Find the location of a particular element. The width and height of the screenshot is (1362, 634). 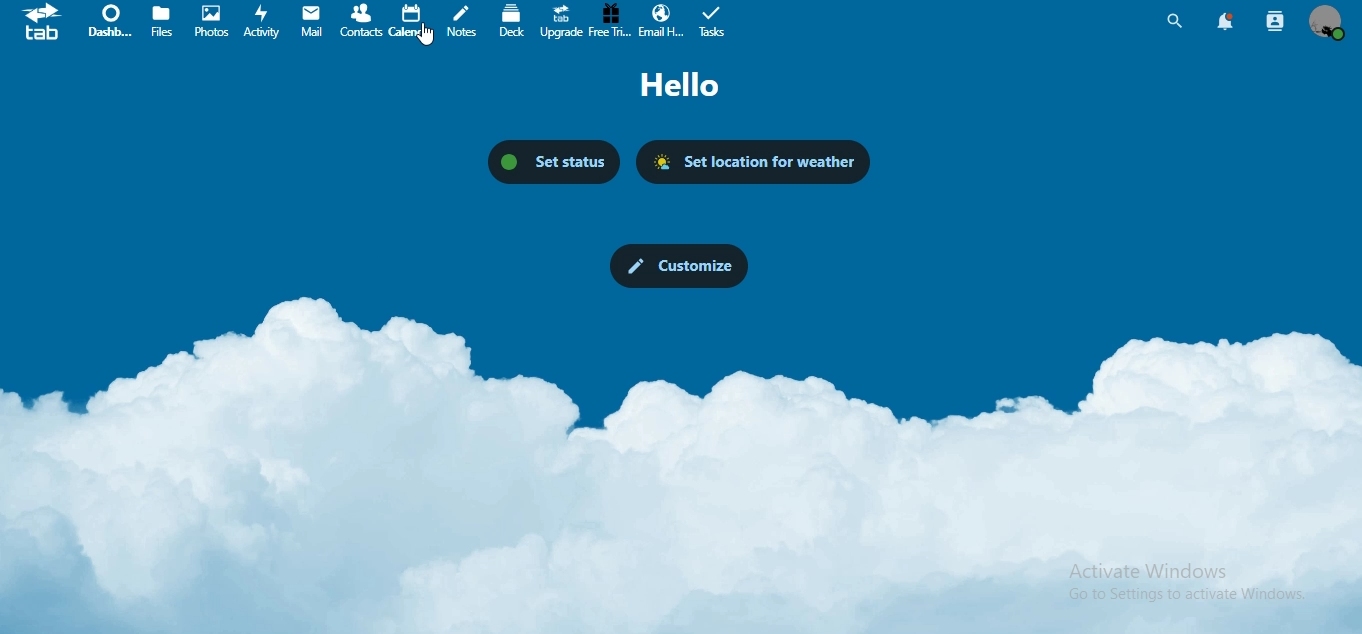

contact is located at coordinates (363, 20).